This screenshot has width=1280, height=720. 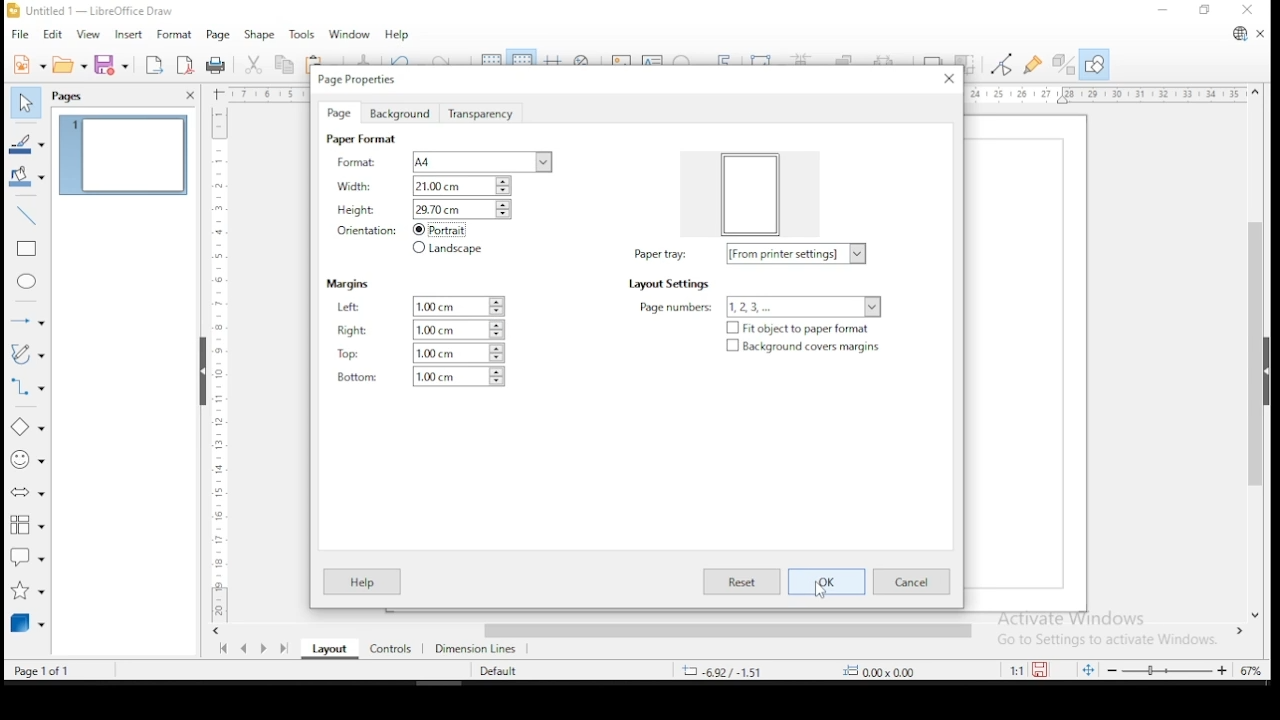 I want to click on select at least three objects to distribute, so click(x=893, y=59).